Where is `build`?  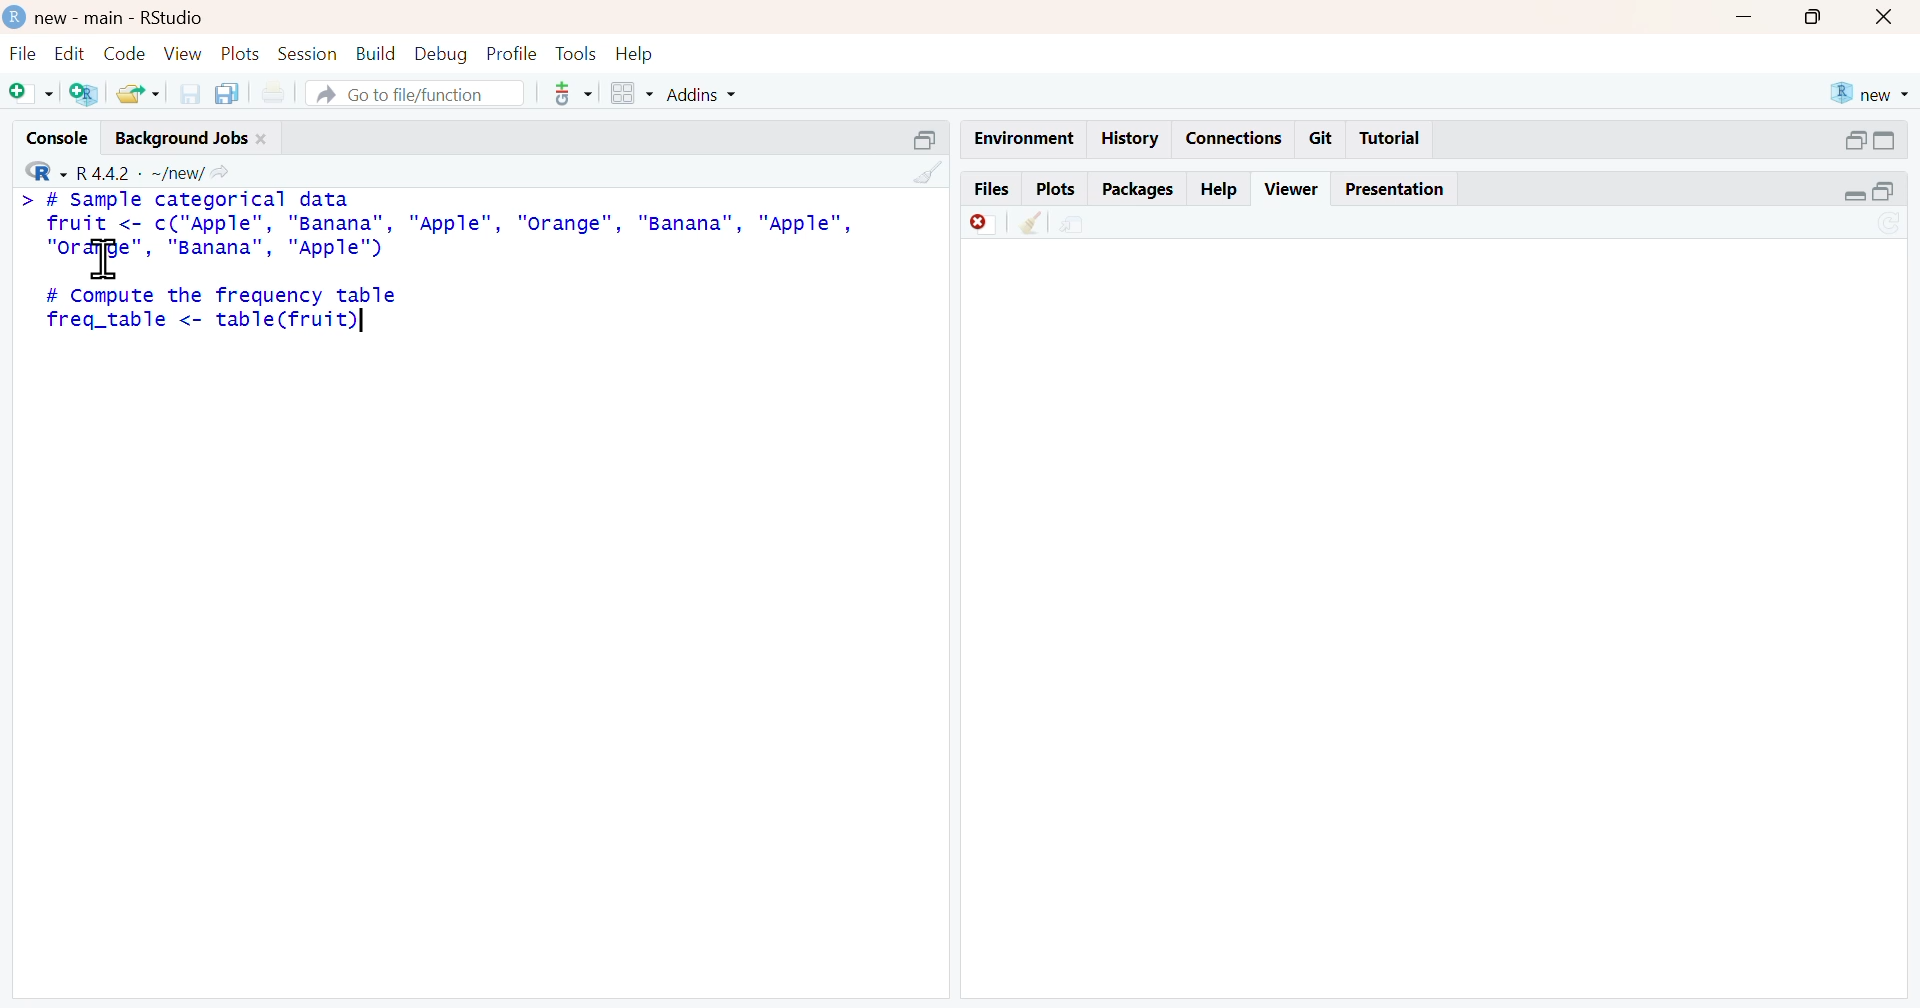
build is located at coordinates (375, 55).